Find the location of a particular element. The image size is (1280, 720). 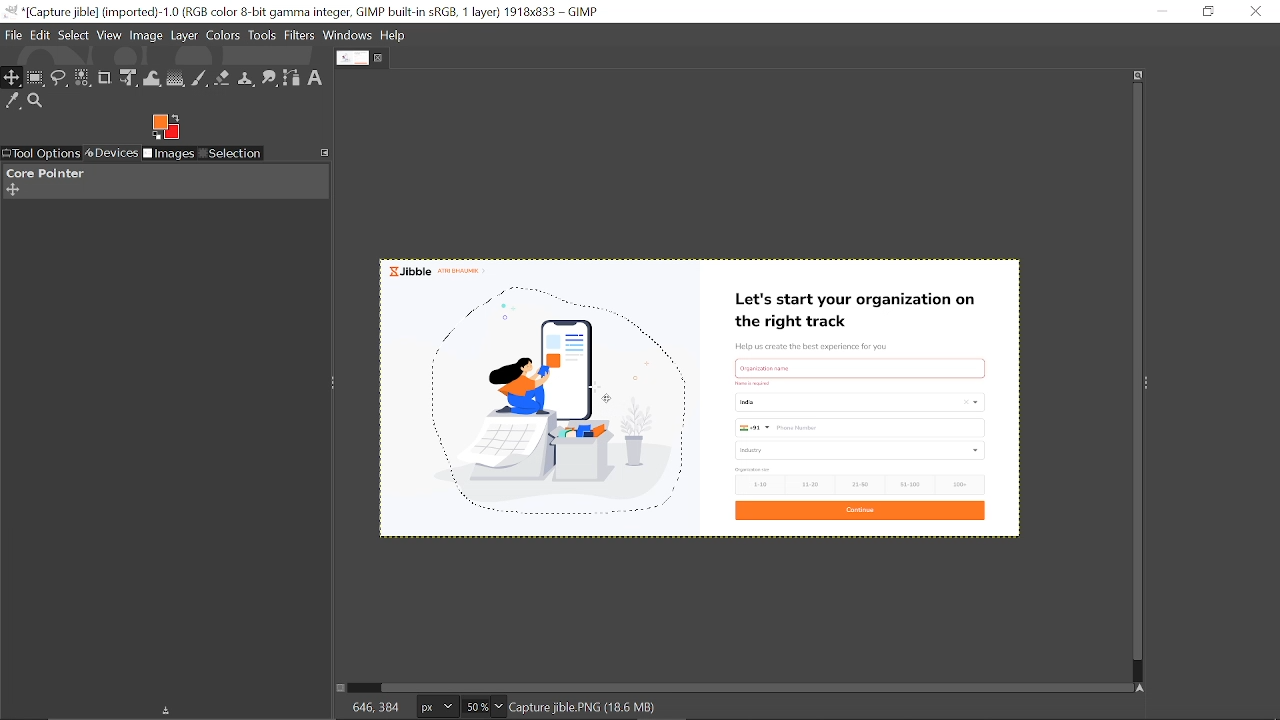

Select by color is located at coordinates (83, 79).